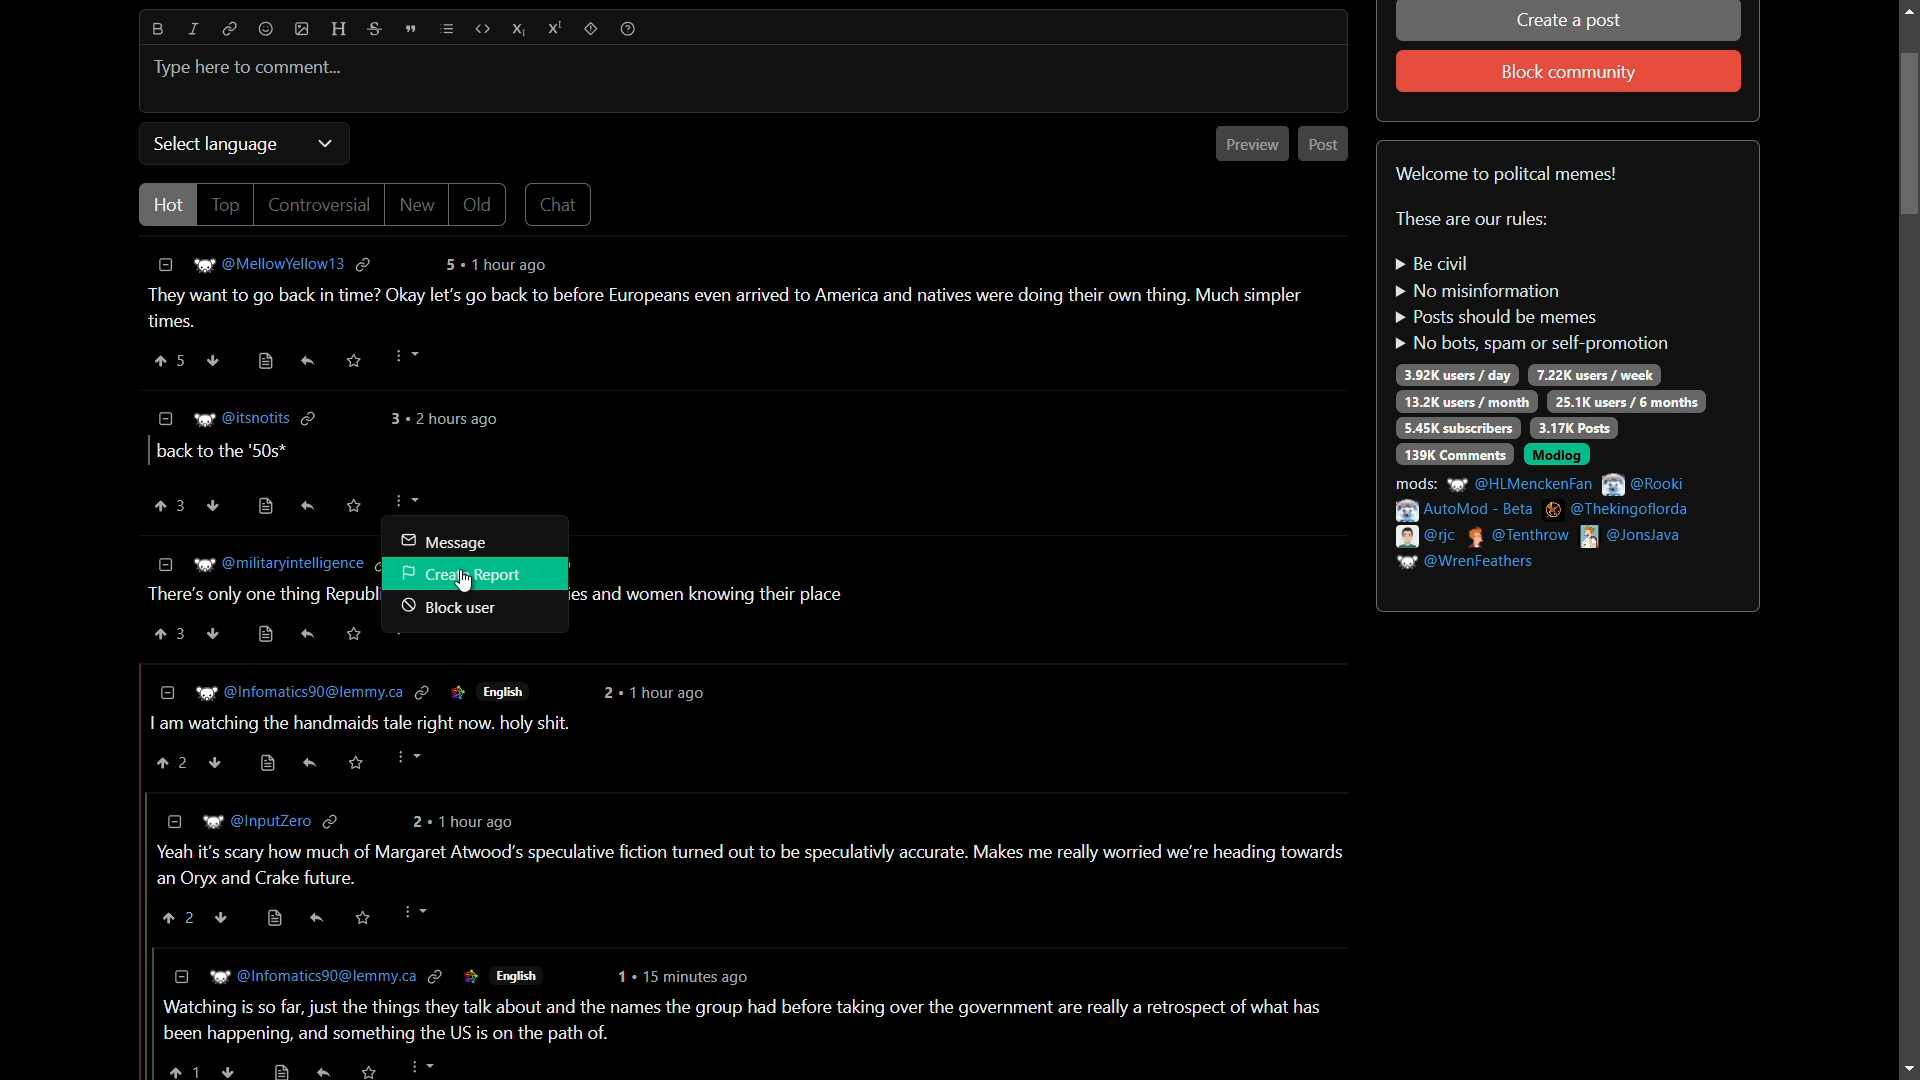  I want to click on type here to comment, so click(248, 68).